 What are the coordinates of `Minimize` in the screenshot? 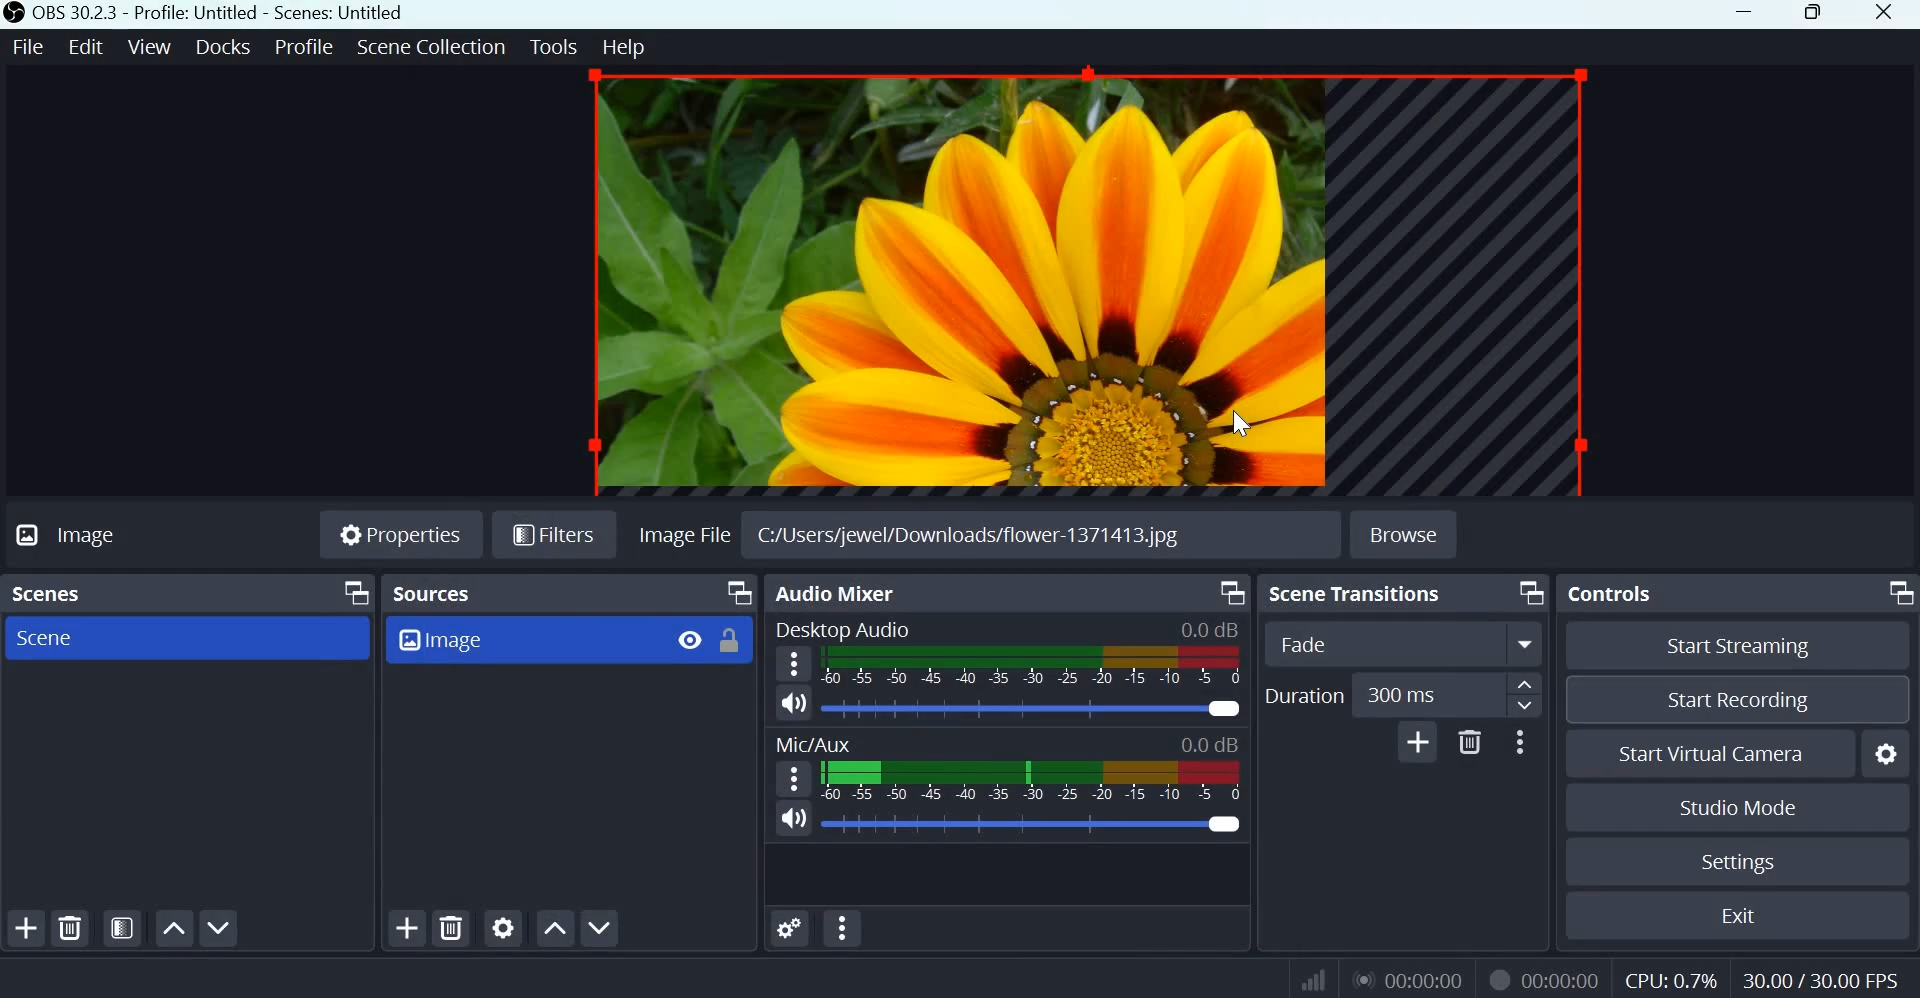 It's located at (1747, 14).